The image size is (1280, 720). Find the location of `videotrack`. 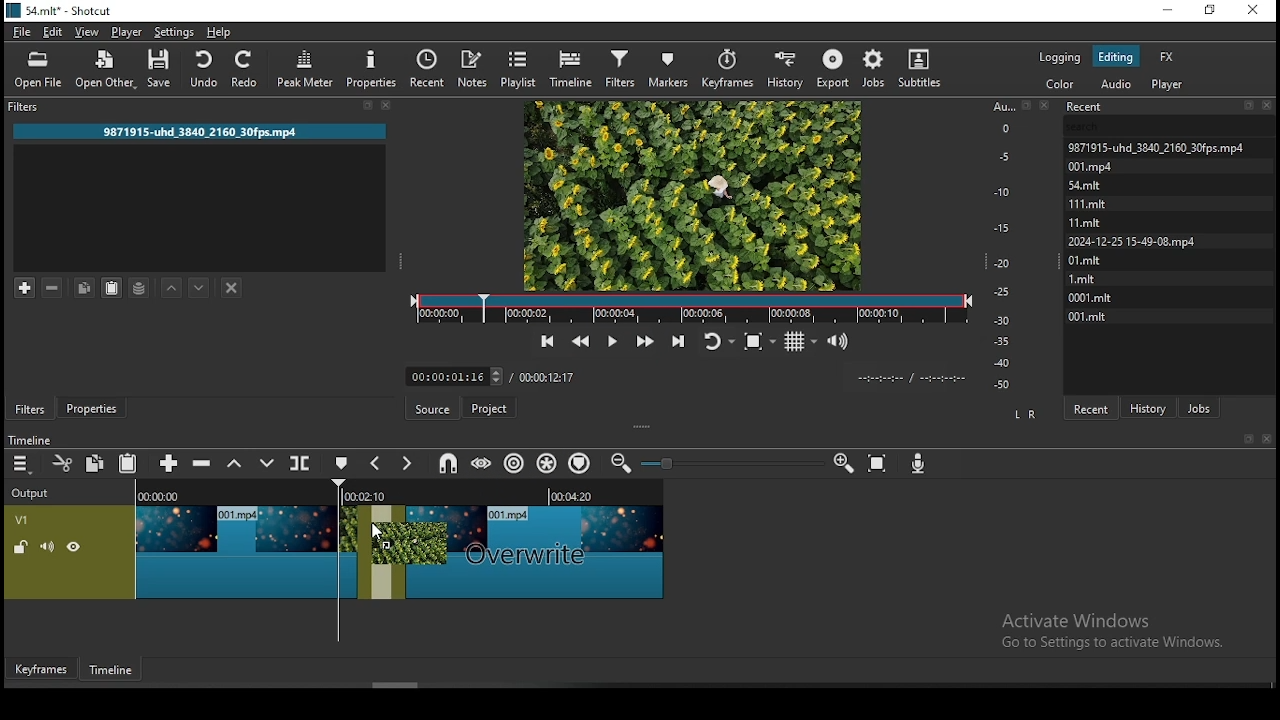

videotrack is located at coordinates (535, 549).